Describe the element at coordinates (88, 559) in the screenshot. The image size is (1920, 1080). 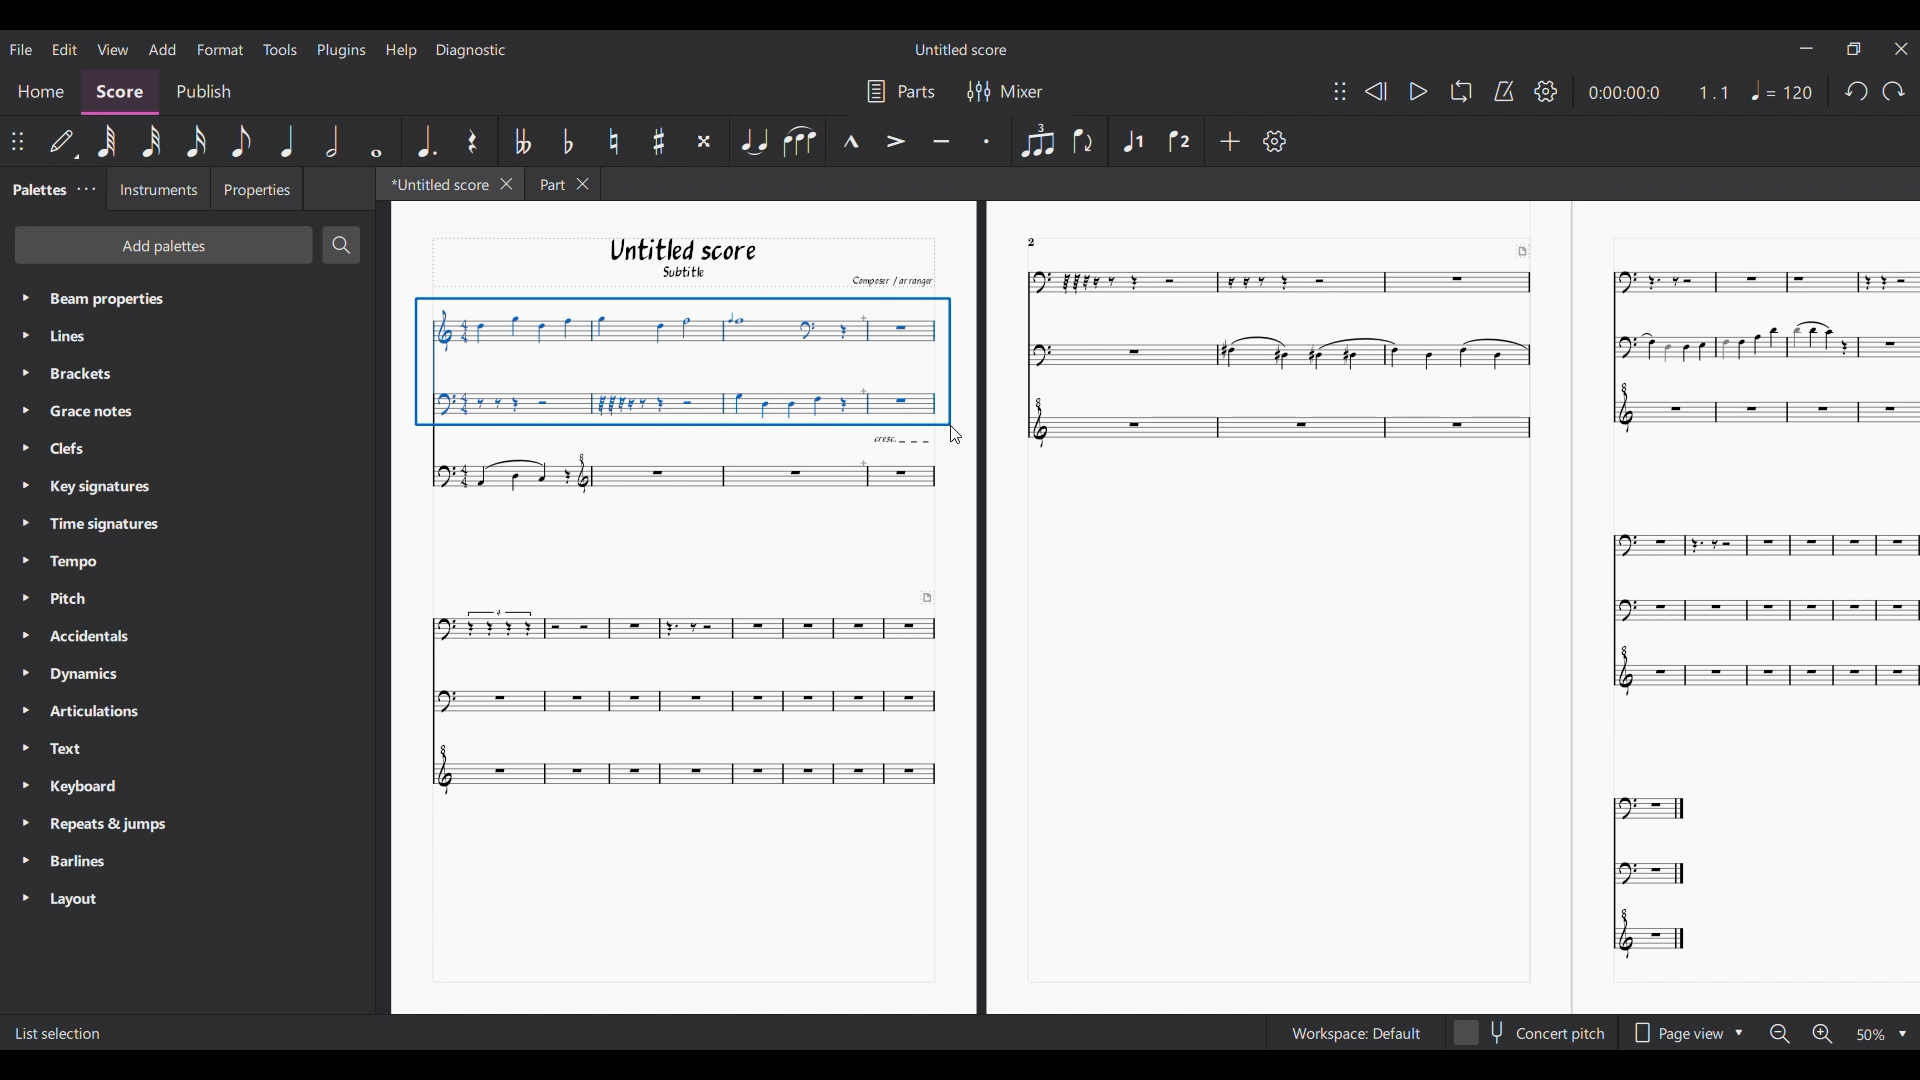
I see `Tempo` at that location.